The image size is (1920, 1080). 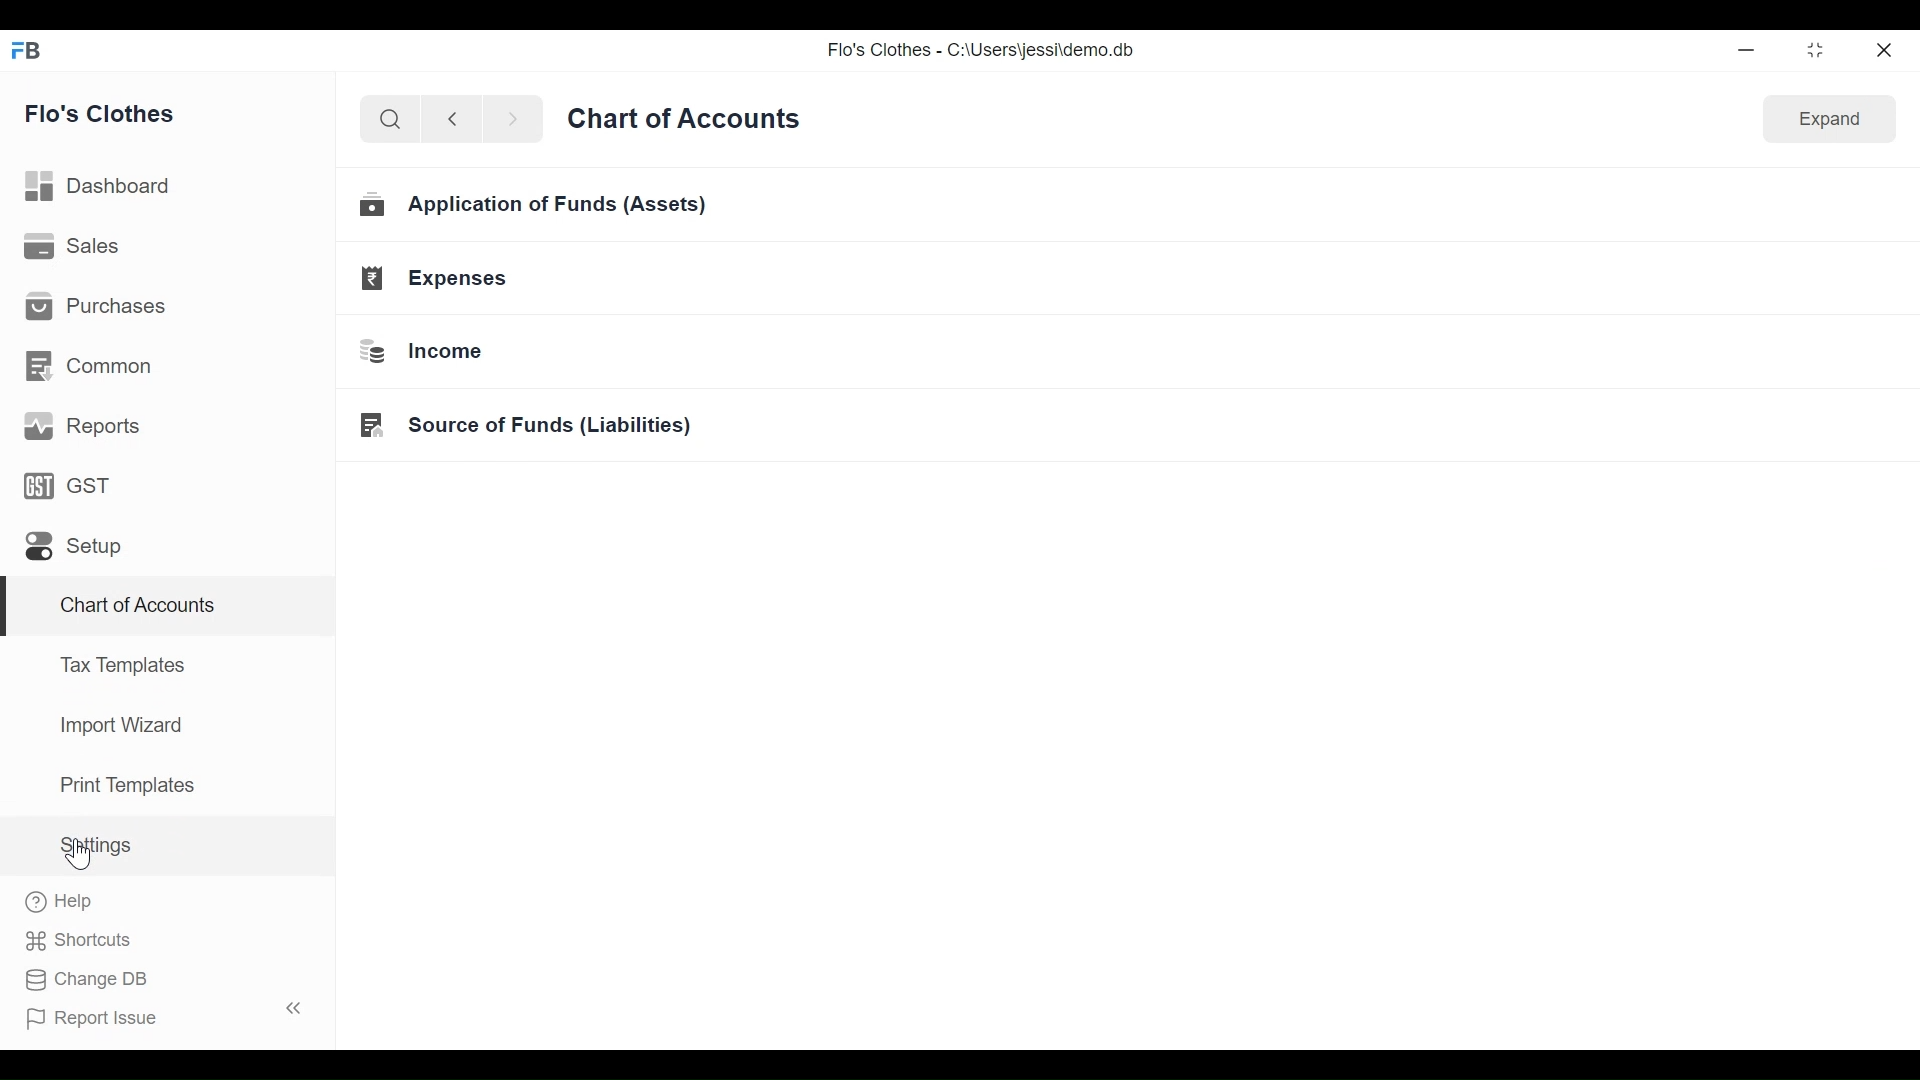 I want to click on Chart of Accounts, so click(x=172, y=610).